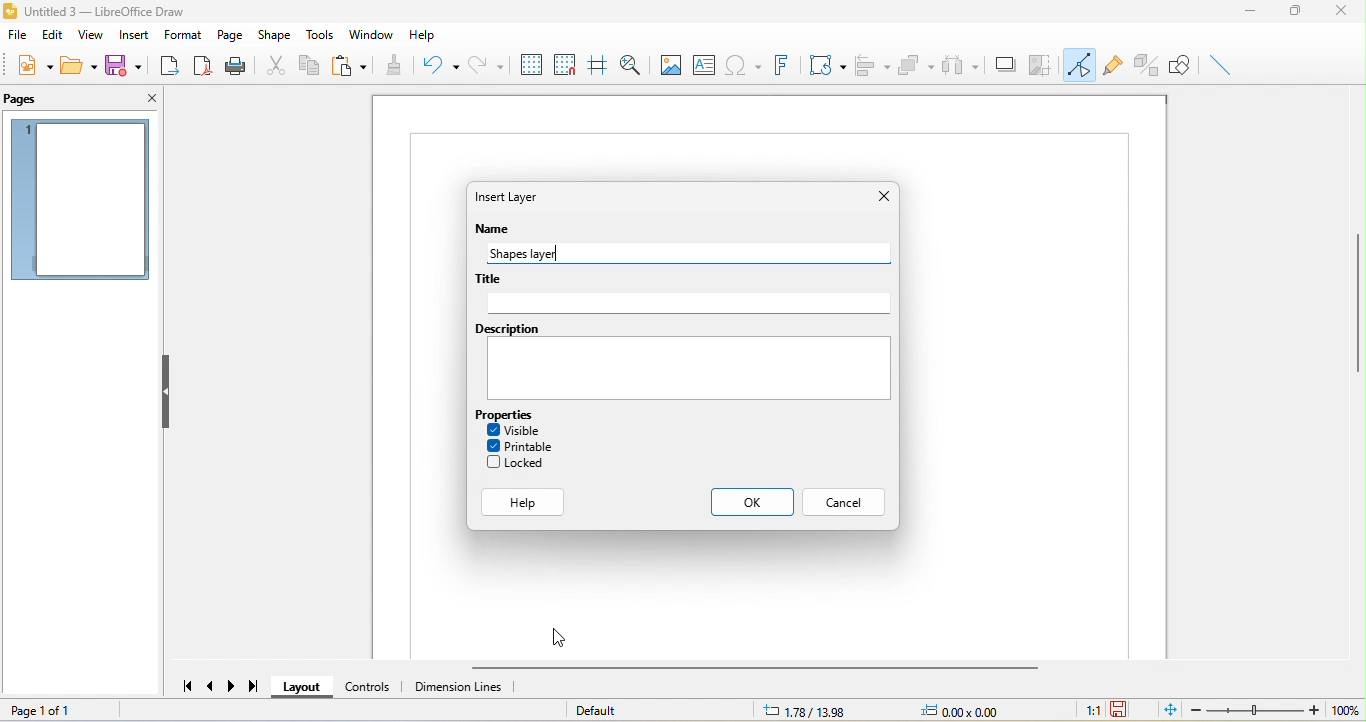  What do you see at coordinates (781, 63) in the screenshot?
I see `font work text` at bounding box center [781, 63].